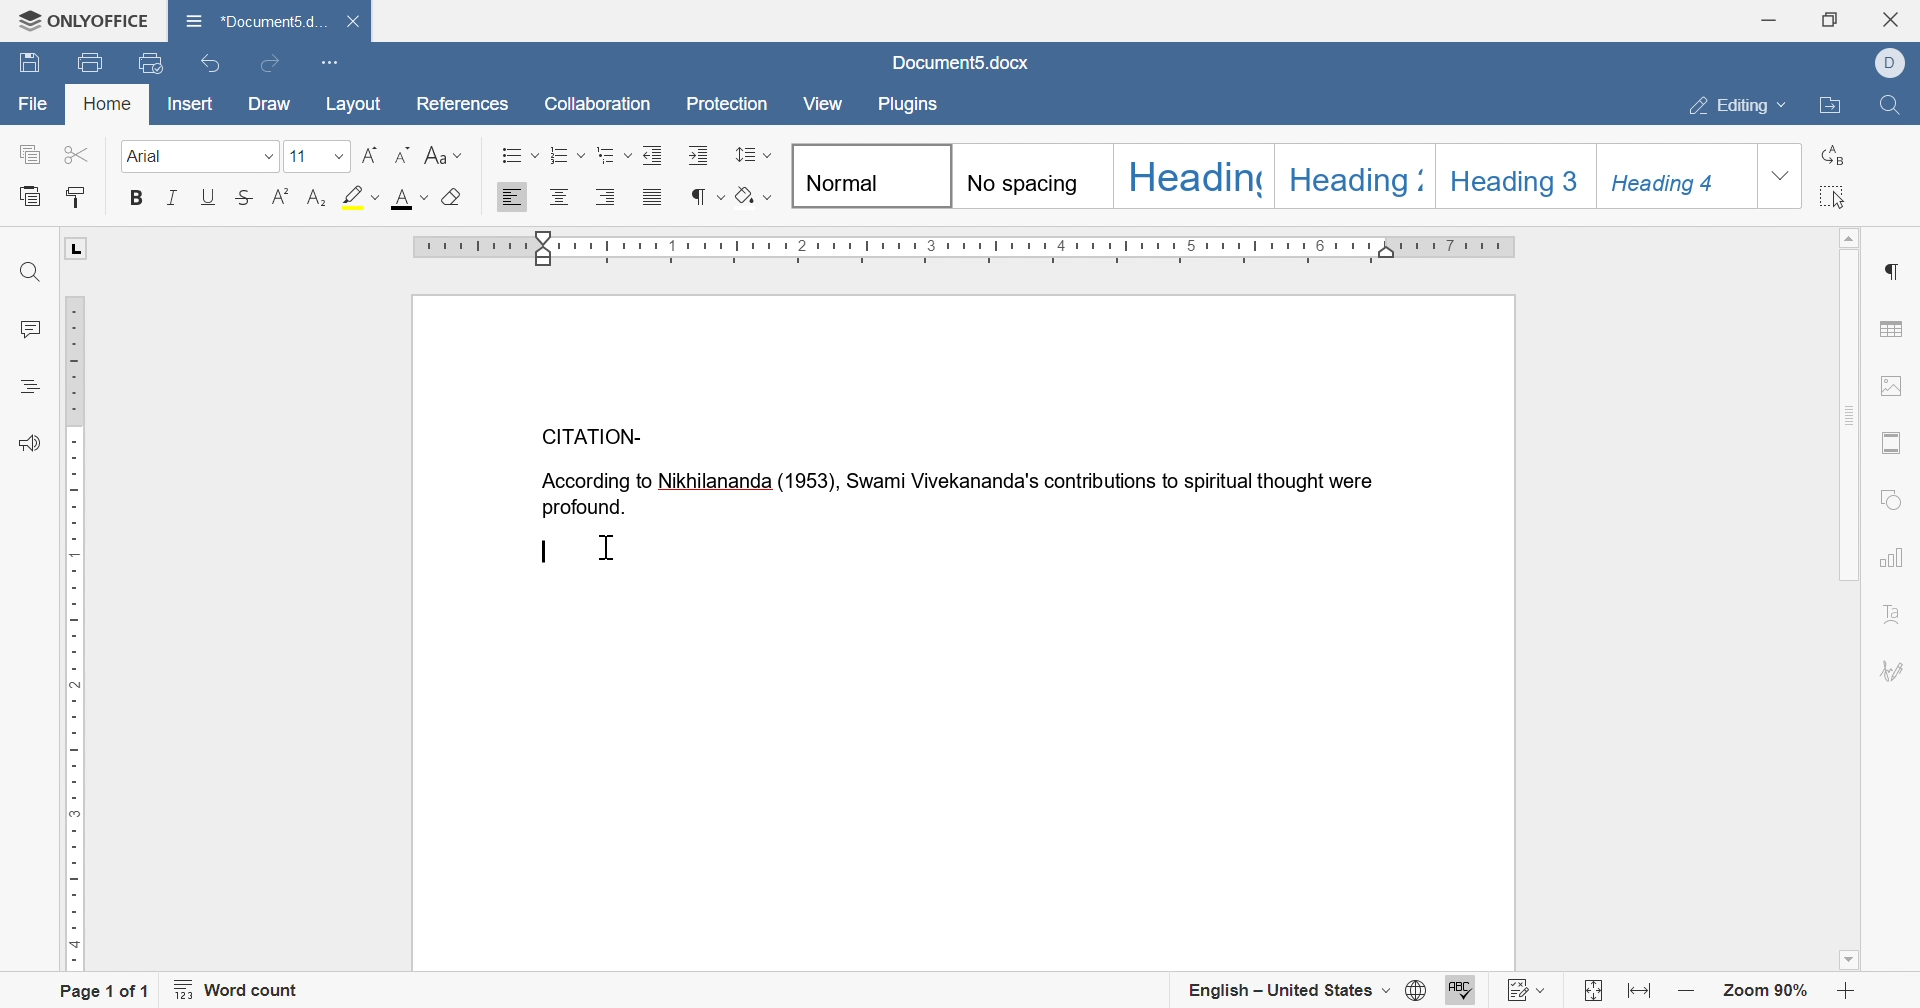 The width and height of the screenshot is (1920, 1008). I want to click on english - united states, so click(1284, 992).